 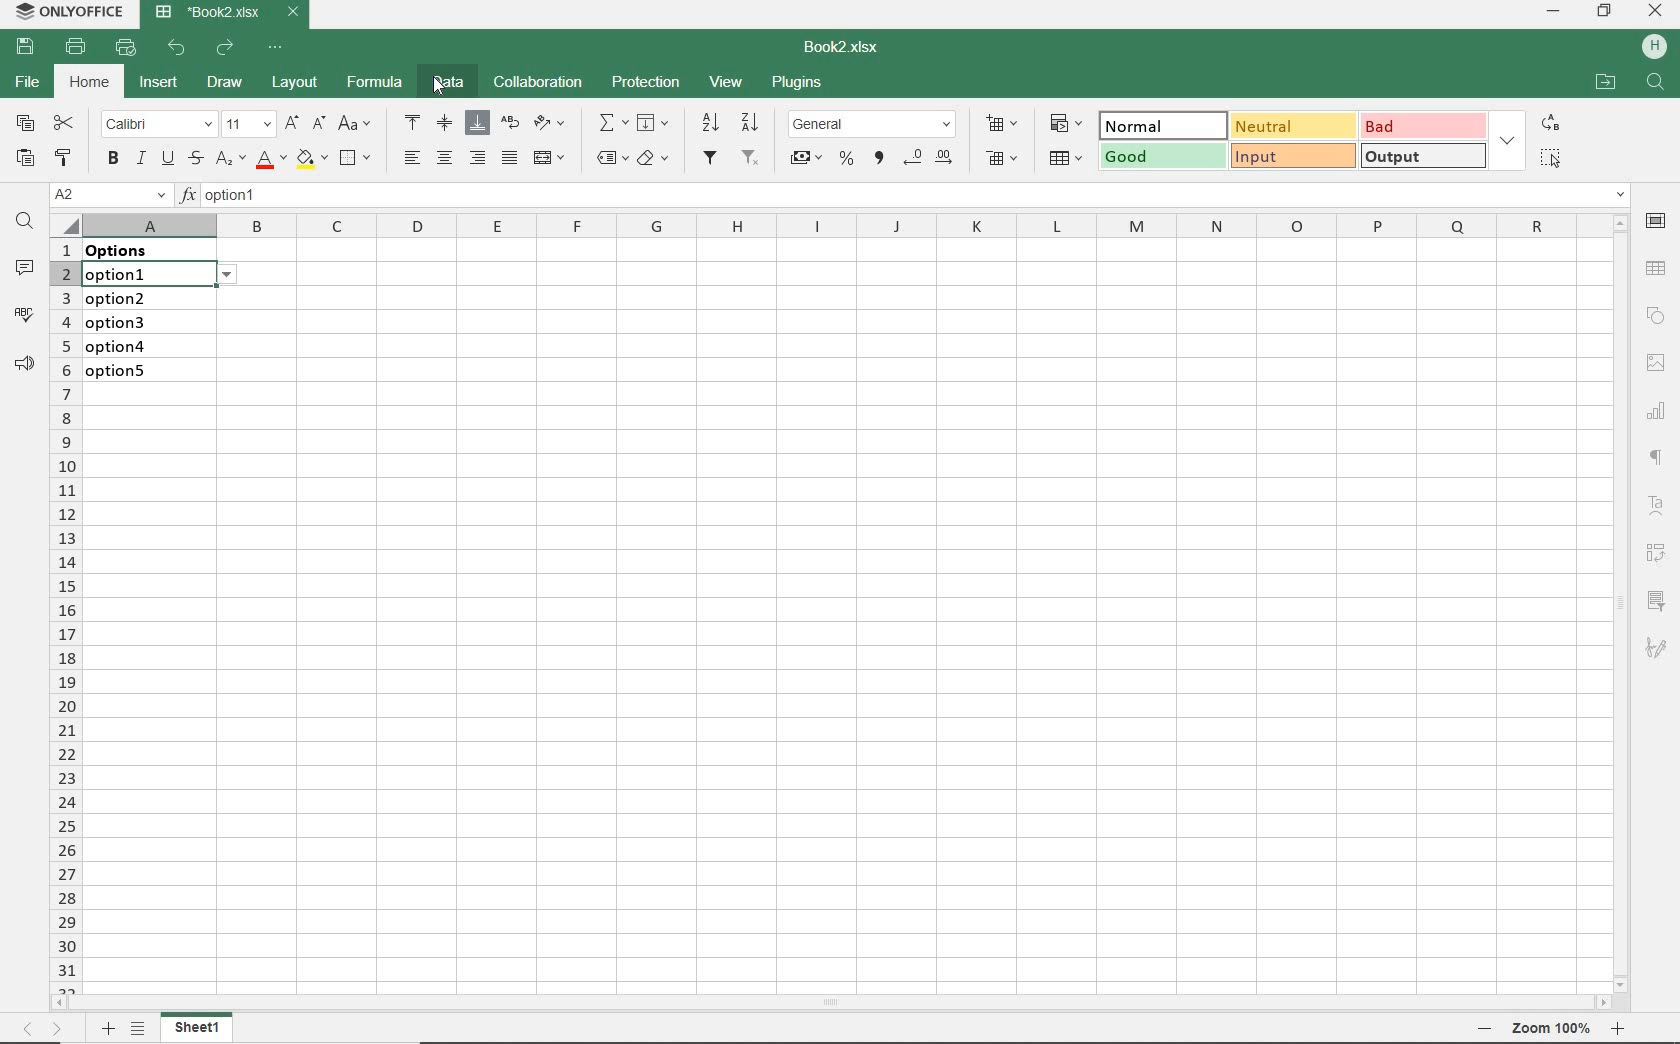 I want to click on MINIMIZE, so click(x=1553, y=11).